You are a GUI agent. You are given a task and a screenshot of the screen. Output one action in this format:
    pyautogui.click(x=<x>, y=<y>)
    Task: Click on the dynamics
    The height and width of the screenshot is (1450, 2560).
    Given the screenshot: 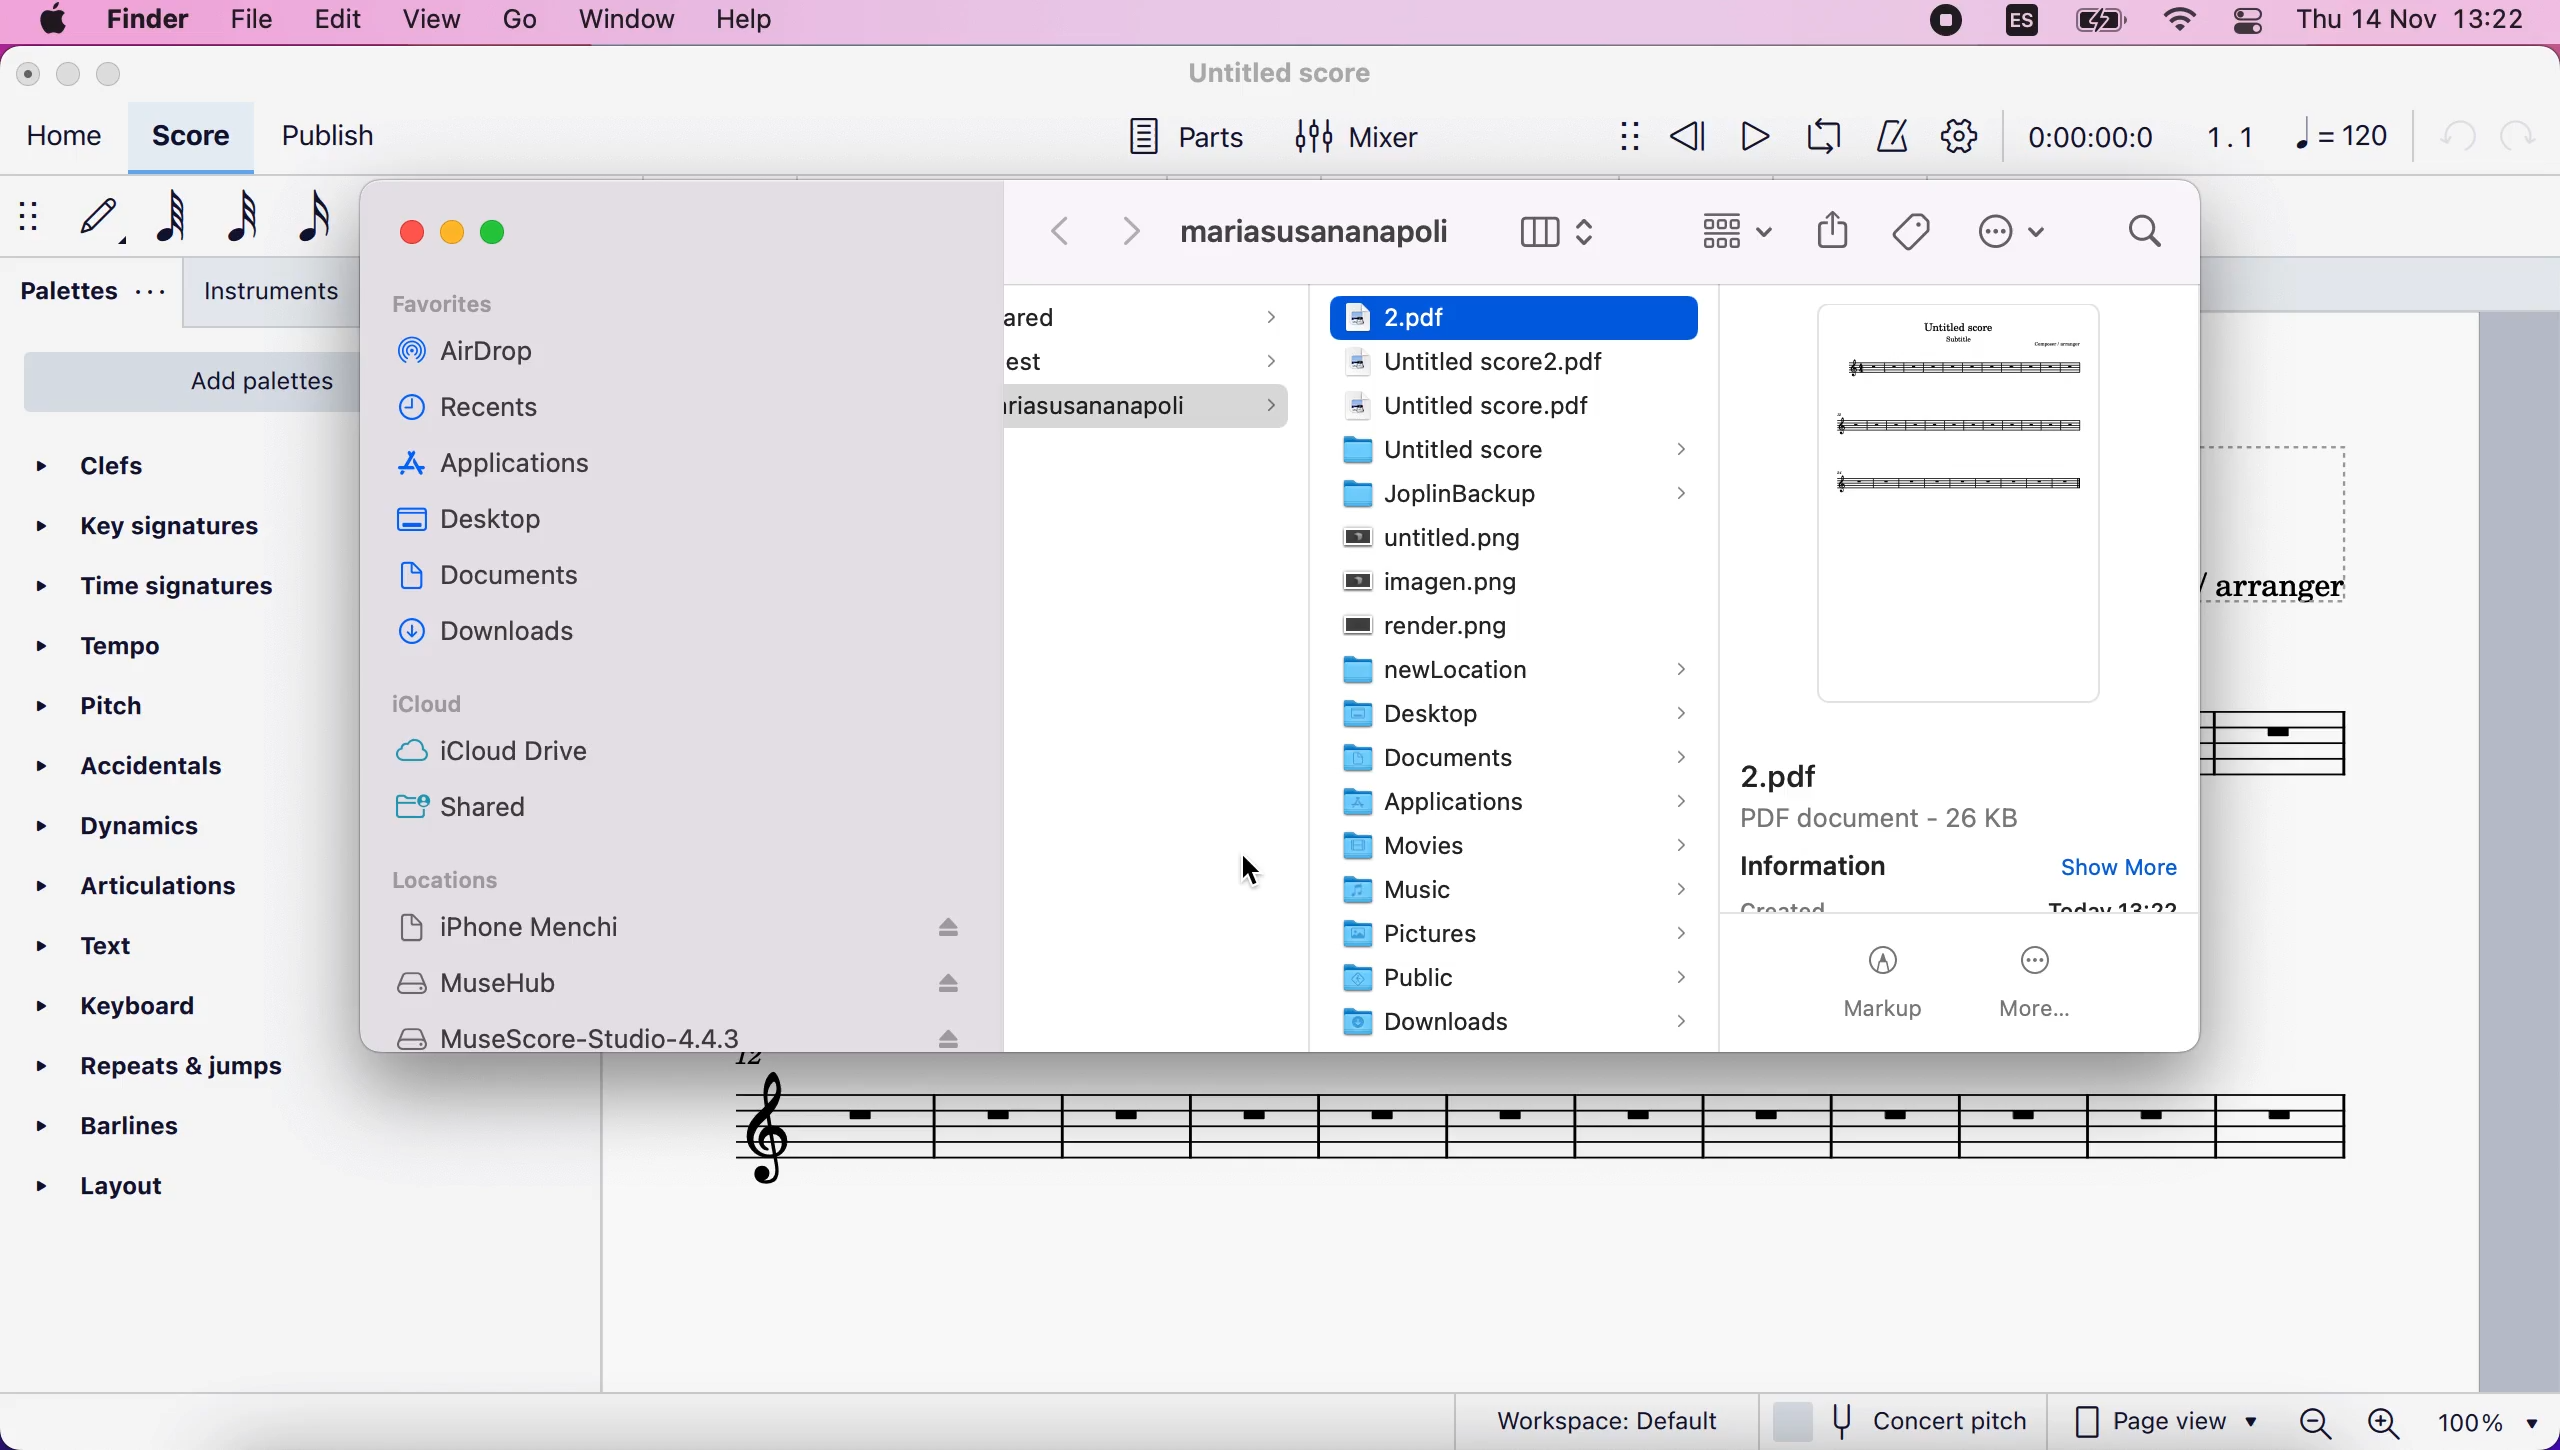 What is the action you would take?
    pyautogui.click(x=155, y=828)
    